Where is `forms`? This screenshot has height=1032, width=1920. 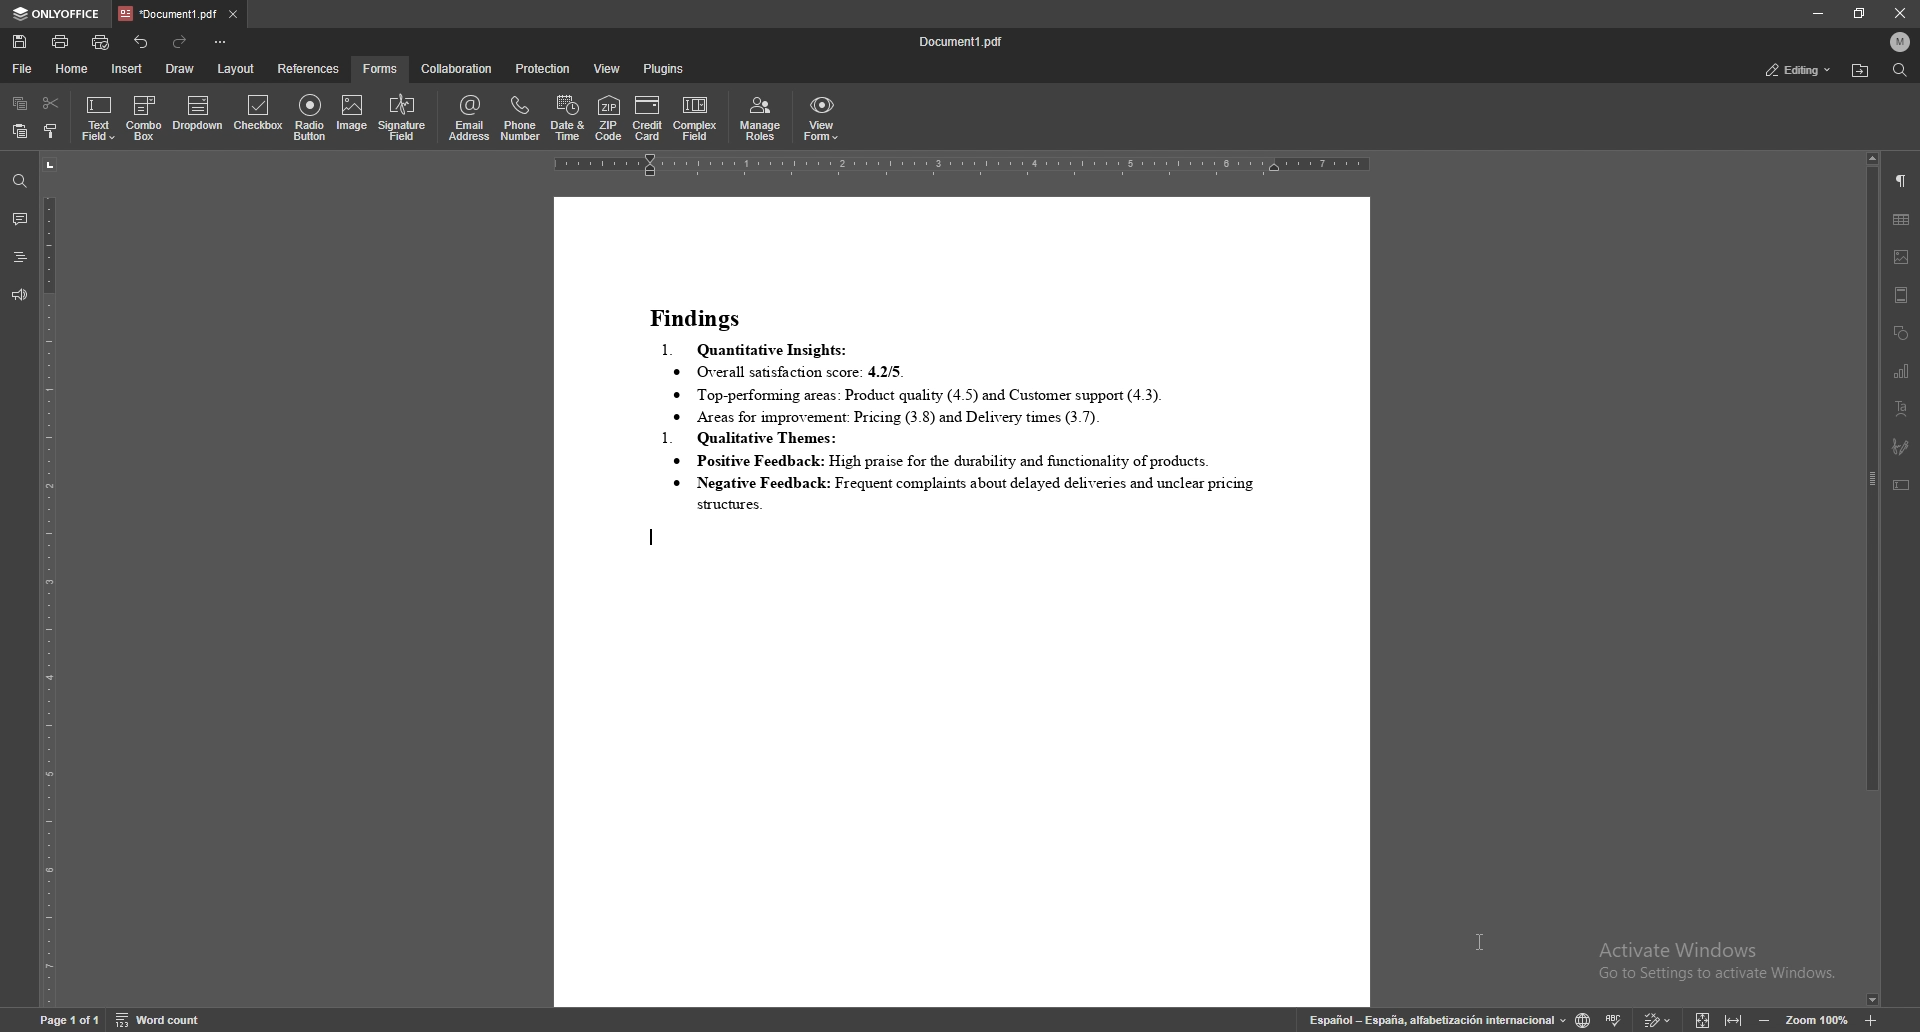 forms is located at coordinates (381, 68).